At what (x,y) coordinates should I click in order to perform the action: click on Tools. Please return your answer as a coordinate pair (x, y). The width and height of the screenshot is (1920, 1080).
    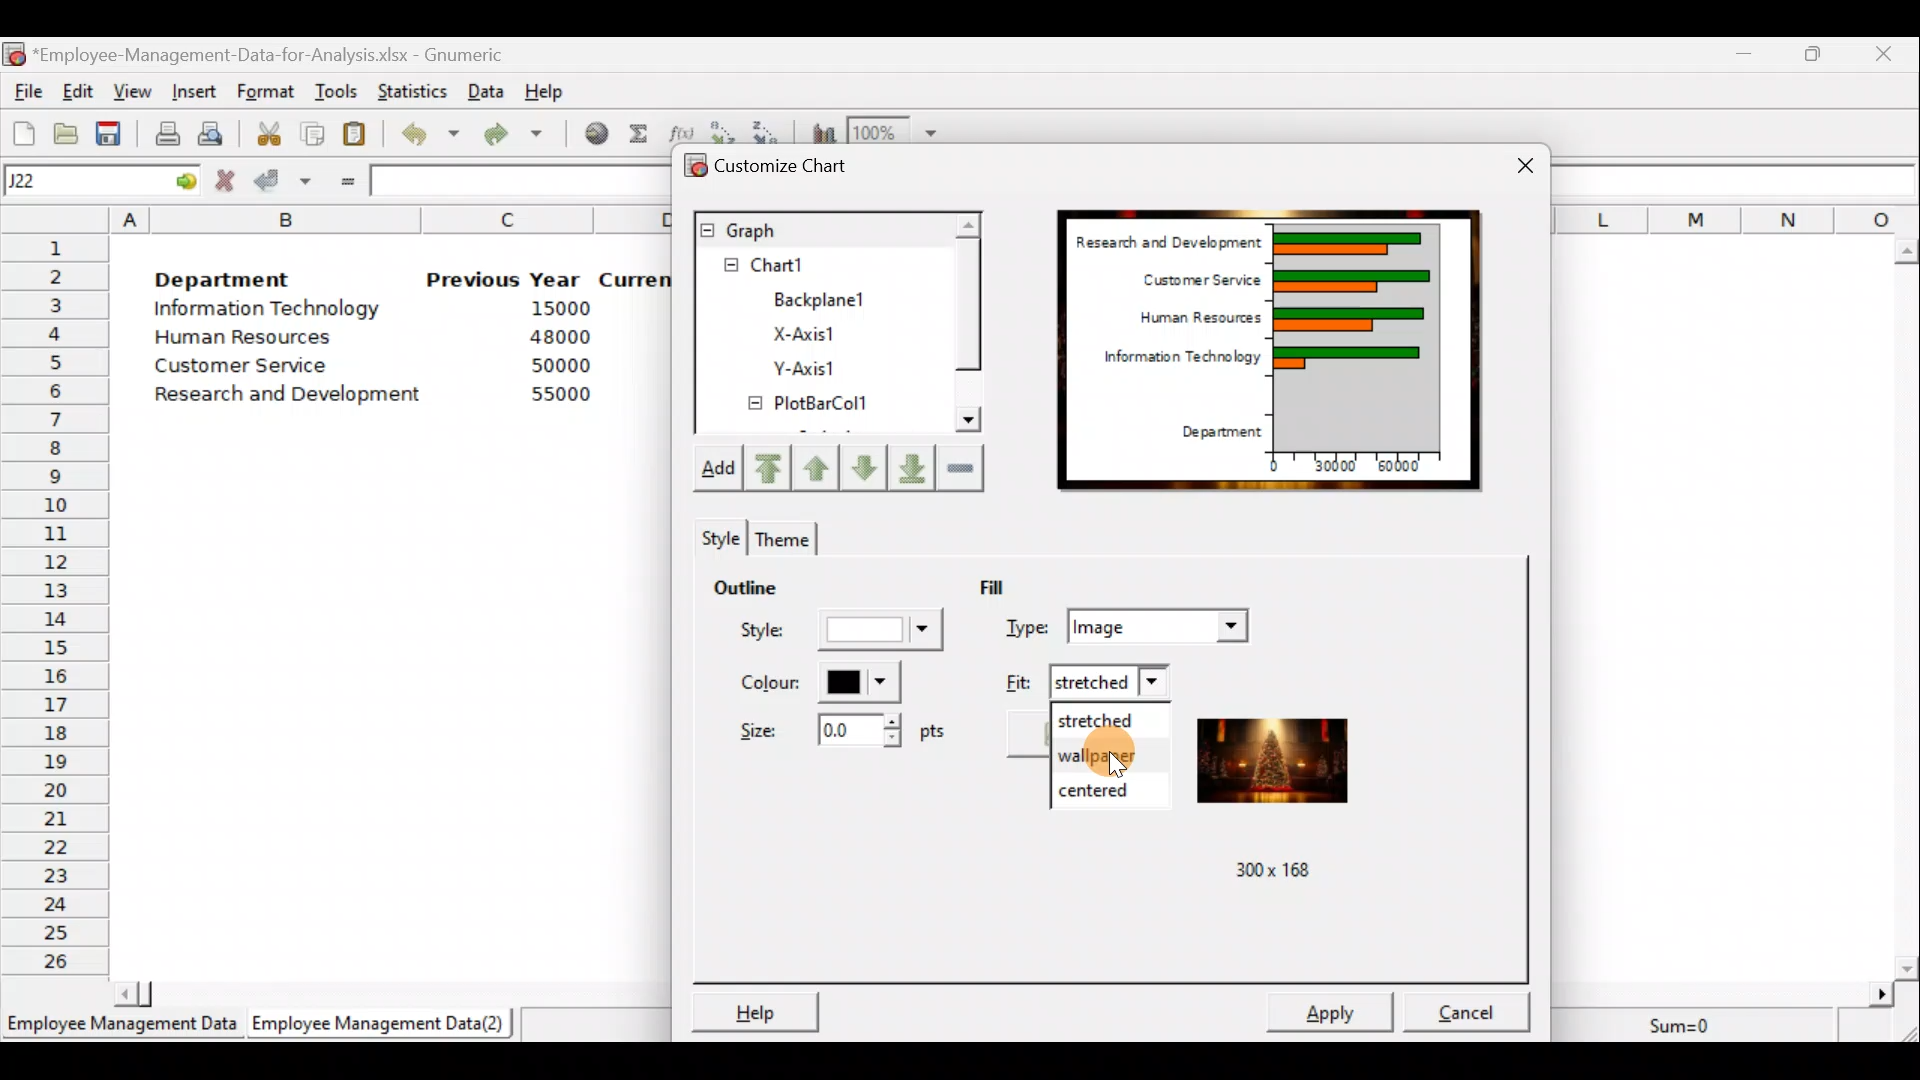
    Looking at the image, I should click on (336, 89).